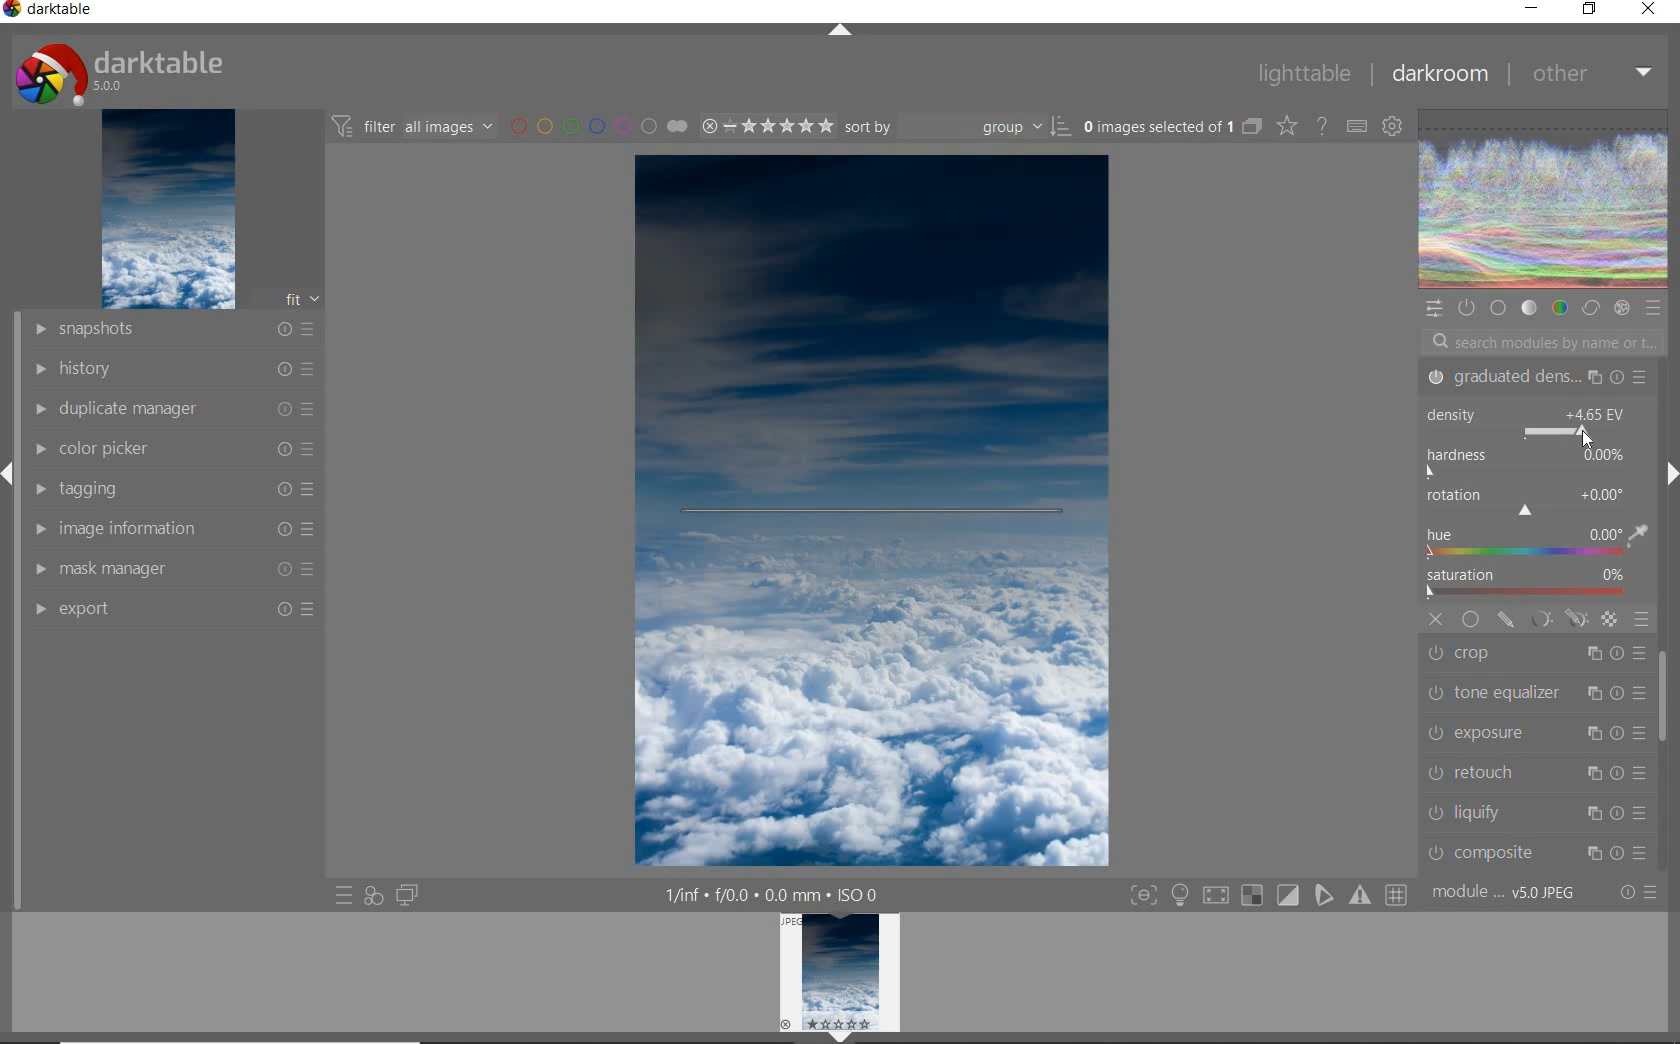 The width and height of the screenshot is (1680, 1044). Describe the element at coordinates (1532, 423) in the screenshot. I see `DENSITY` at that location.